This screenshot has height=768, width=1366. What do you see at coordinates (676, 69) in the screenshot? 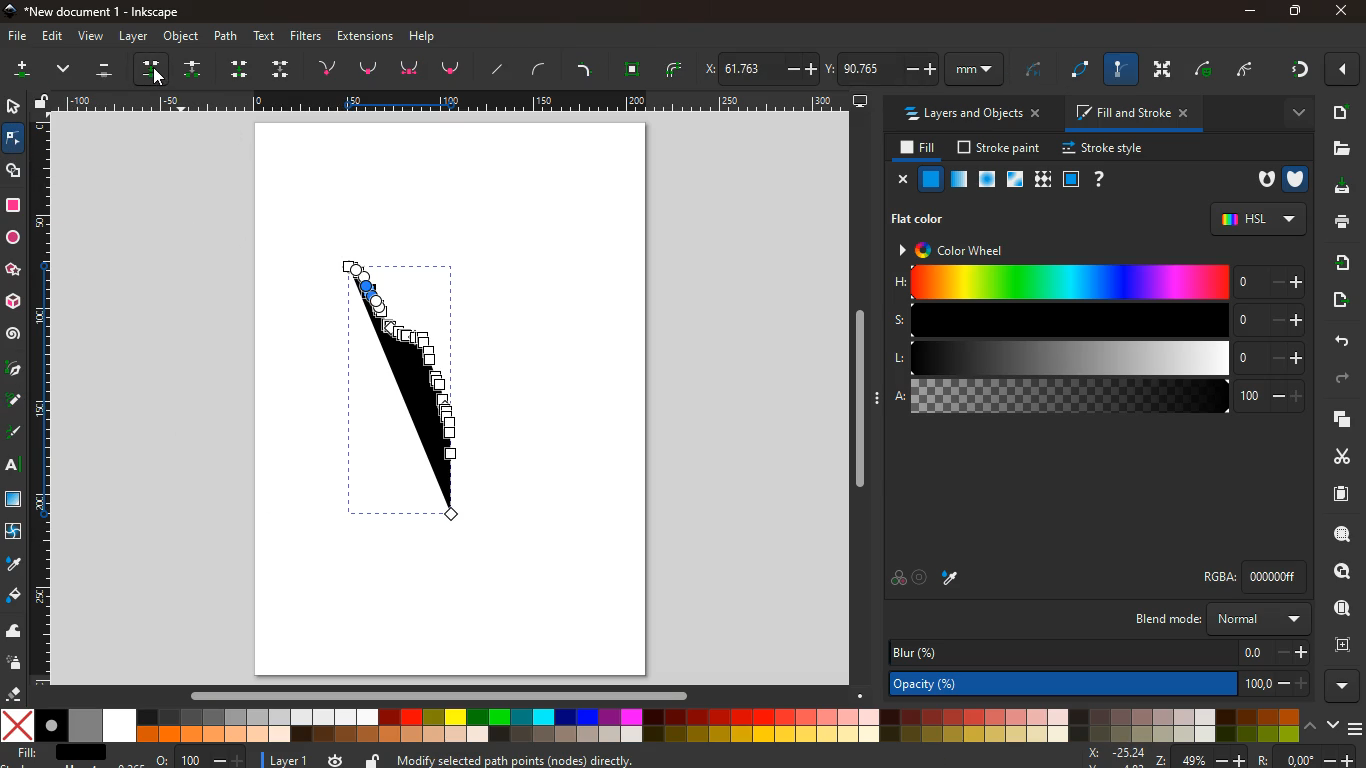
I see `ropes` at bounding box center [676, 69].